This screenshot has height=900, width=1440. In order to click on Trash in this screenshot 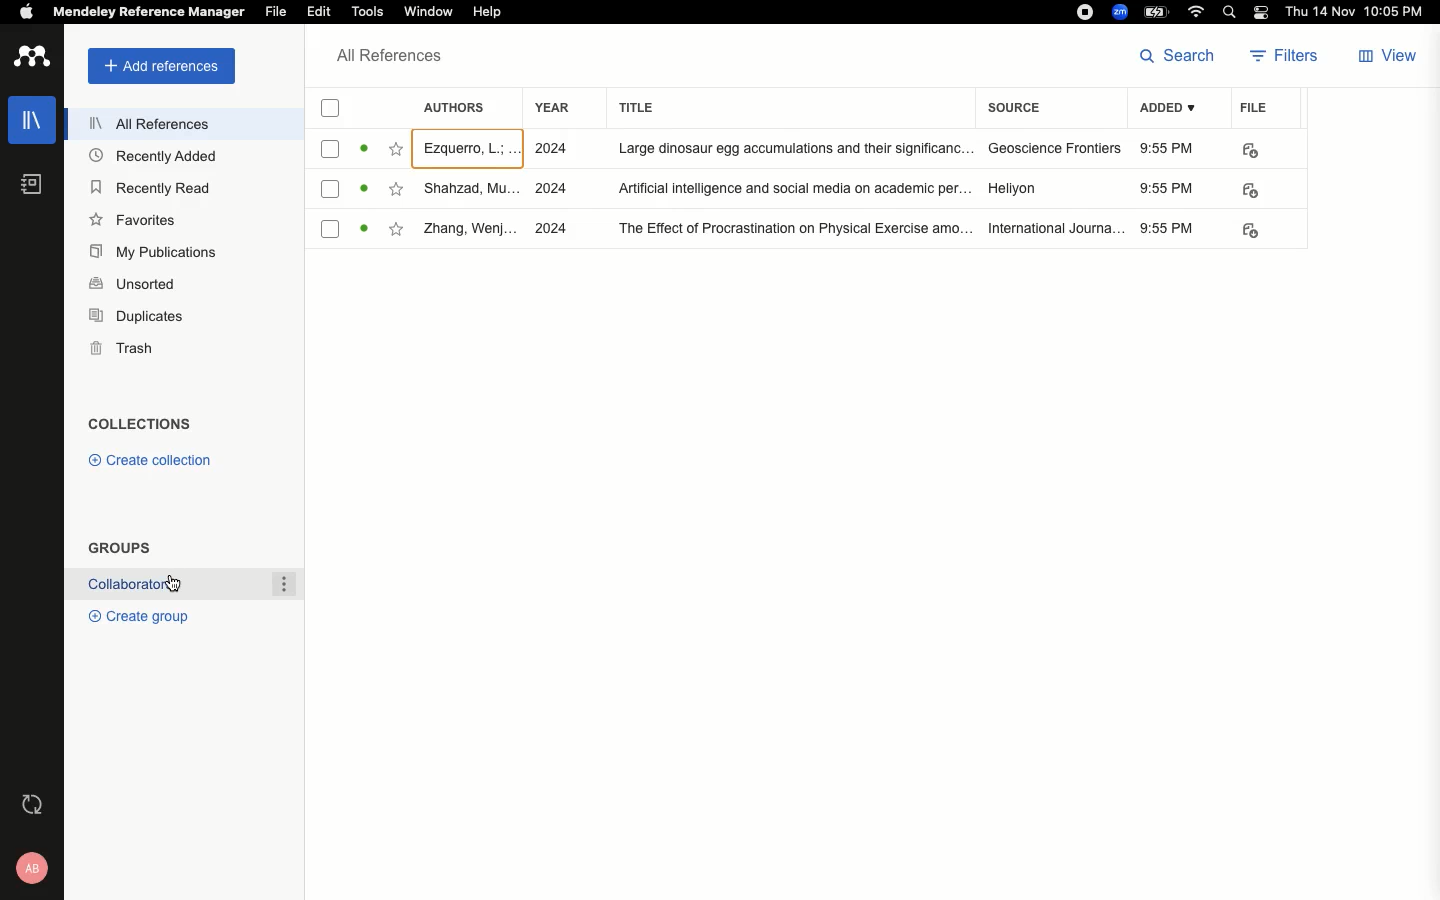, I will do `click(124, 351)`.